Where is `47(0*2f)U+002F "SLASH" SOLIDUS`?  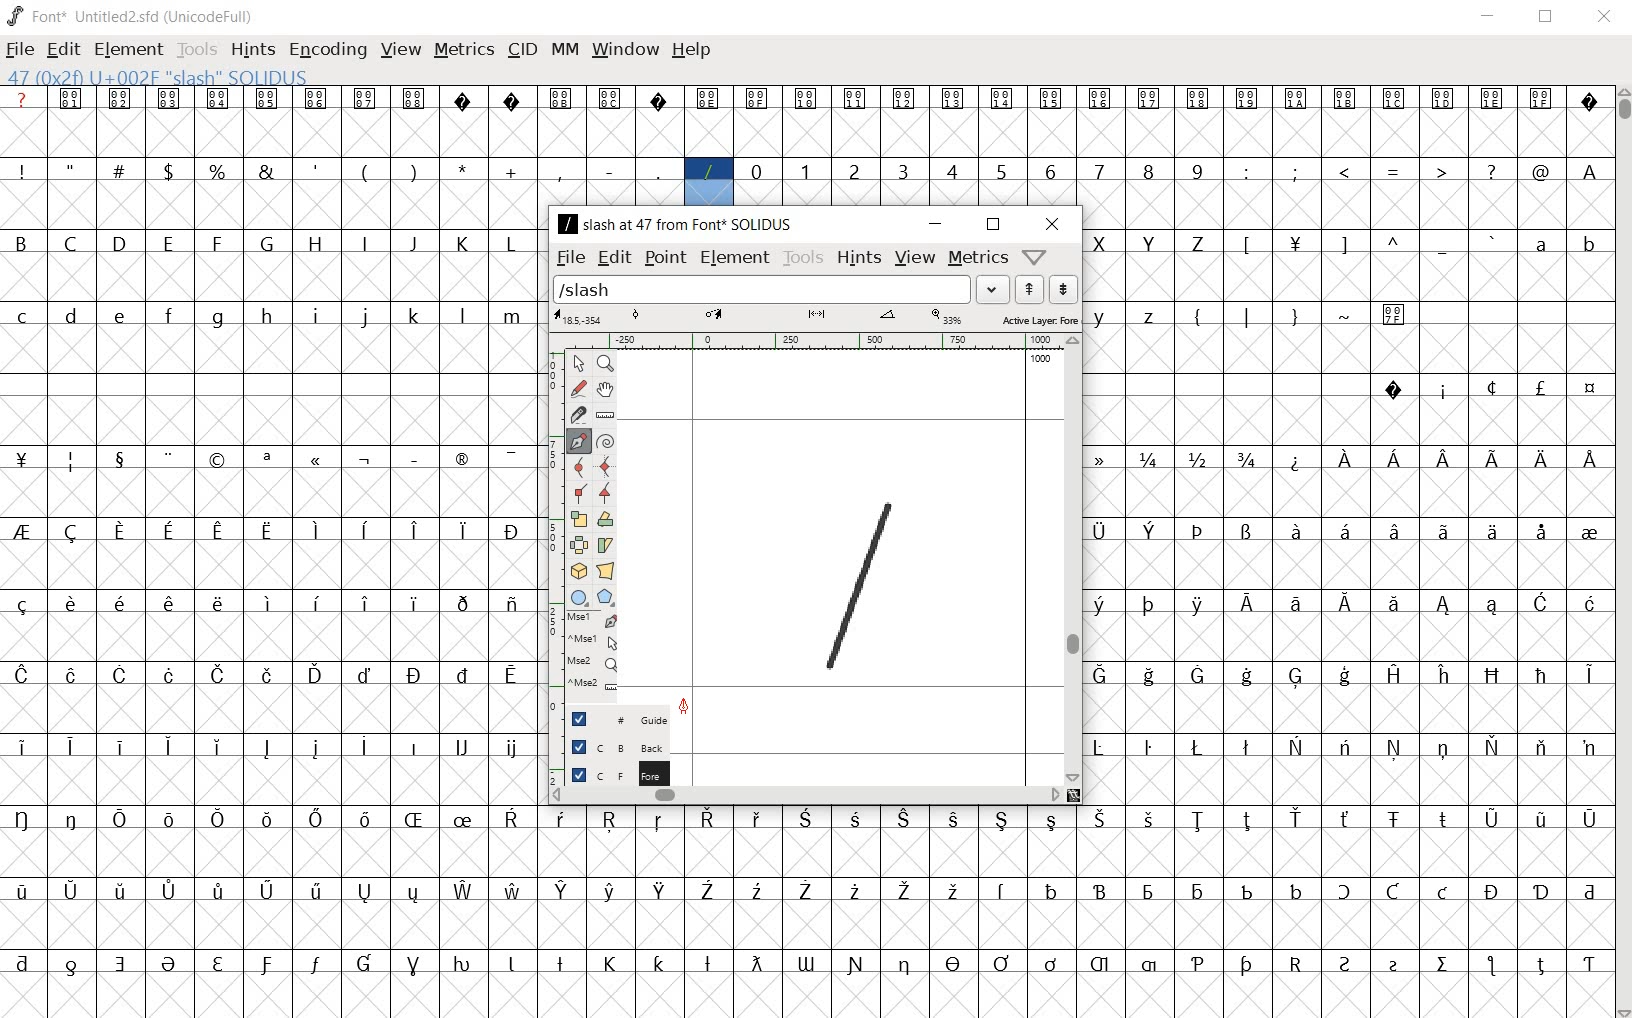
47(0*2f)U+002F "SLASH" SOLIDUS is located at coordinates (157, 76).